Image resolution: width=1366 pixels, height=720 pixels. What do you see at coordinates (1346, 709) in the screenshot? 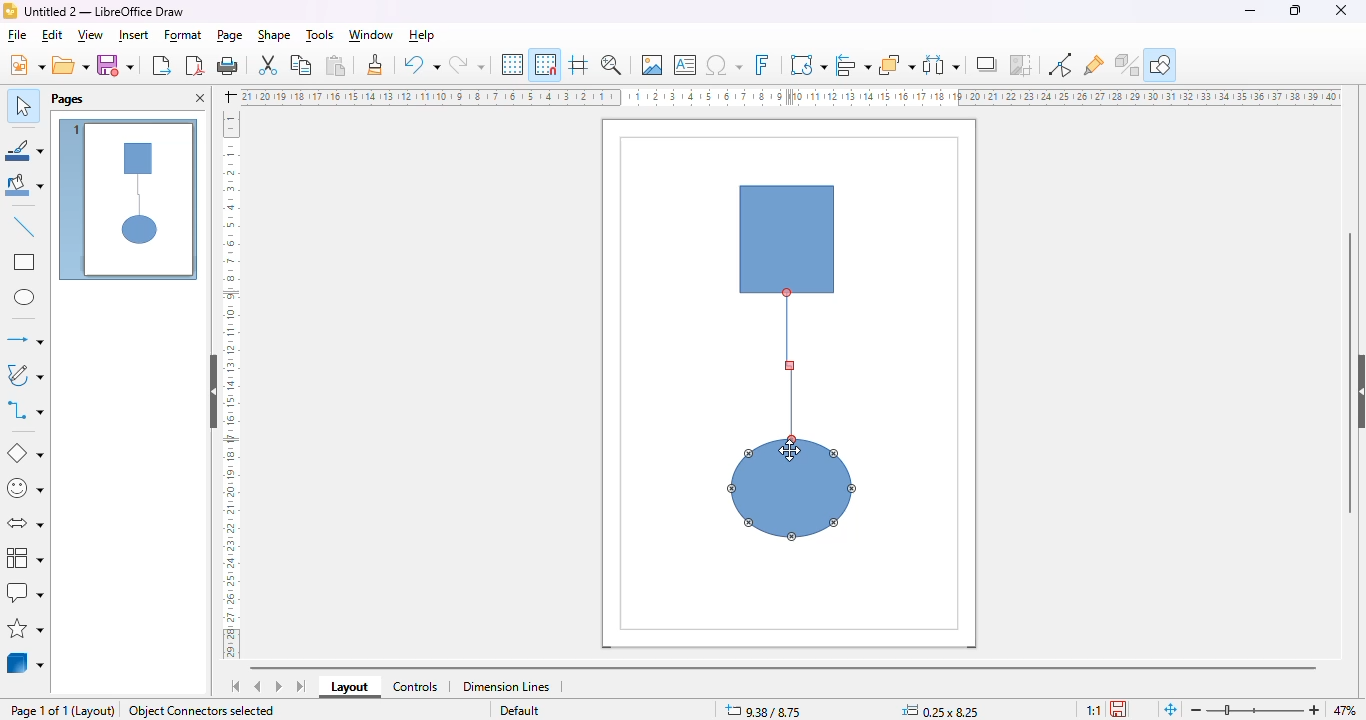
I see `zoom factor` at bounding box center [1346, 709].